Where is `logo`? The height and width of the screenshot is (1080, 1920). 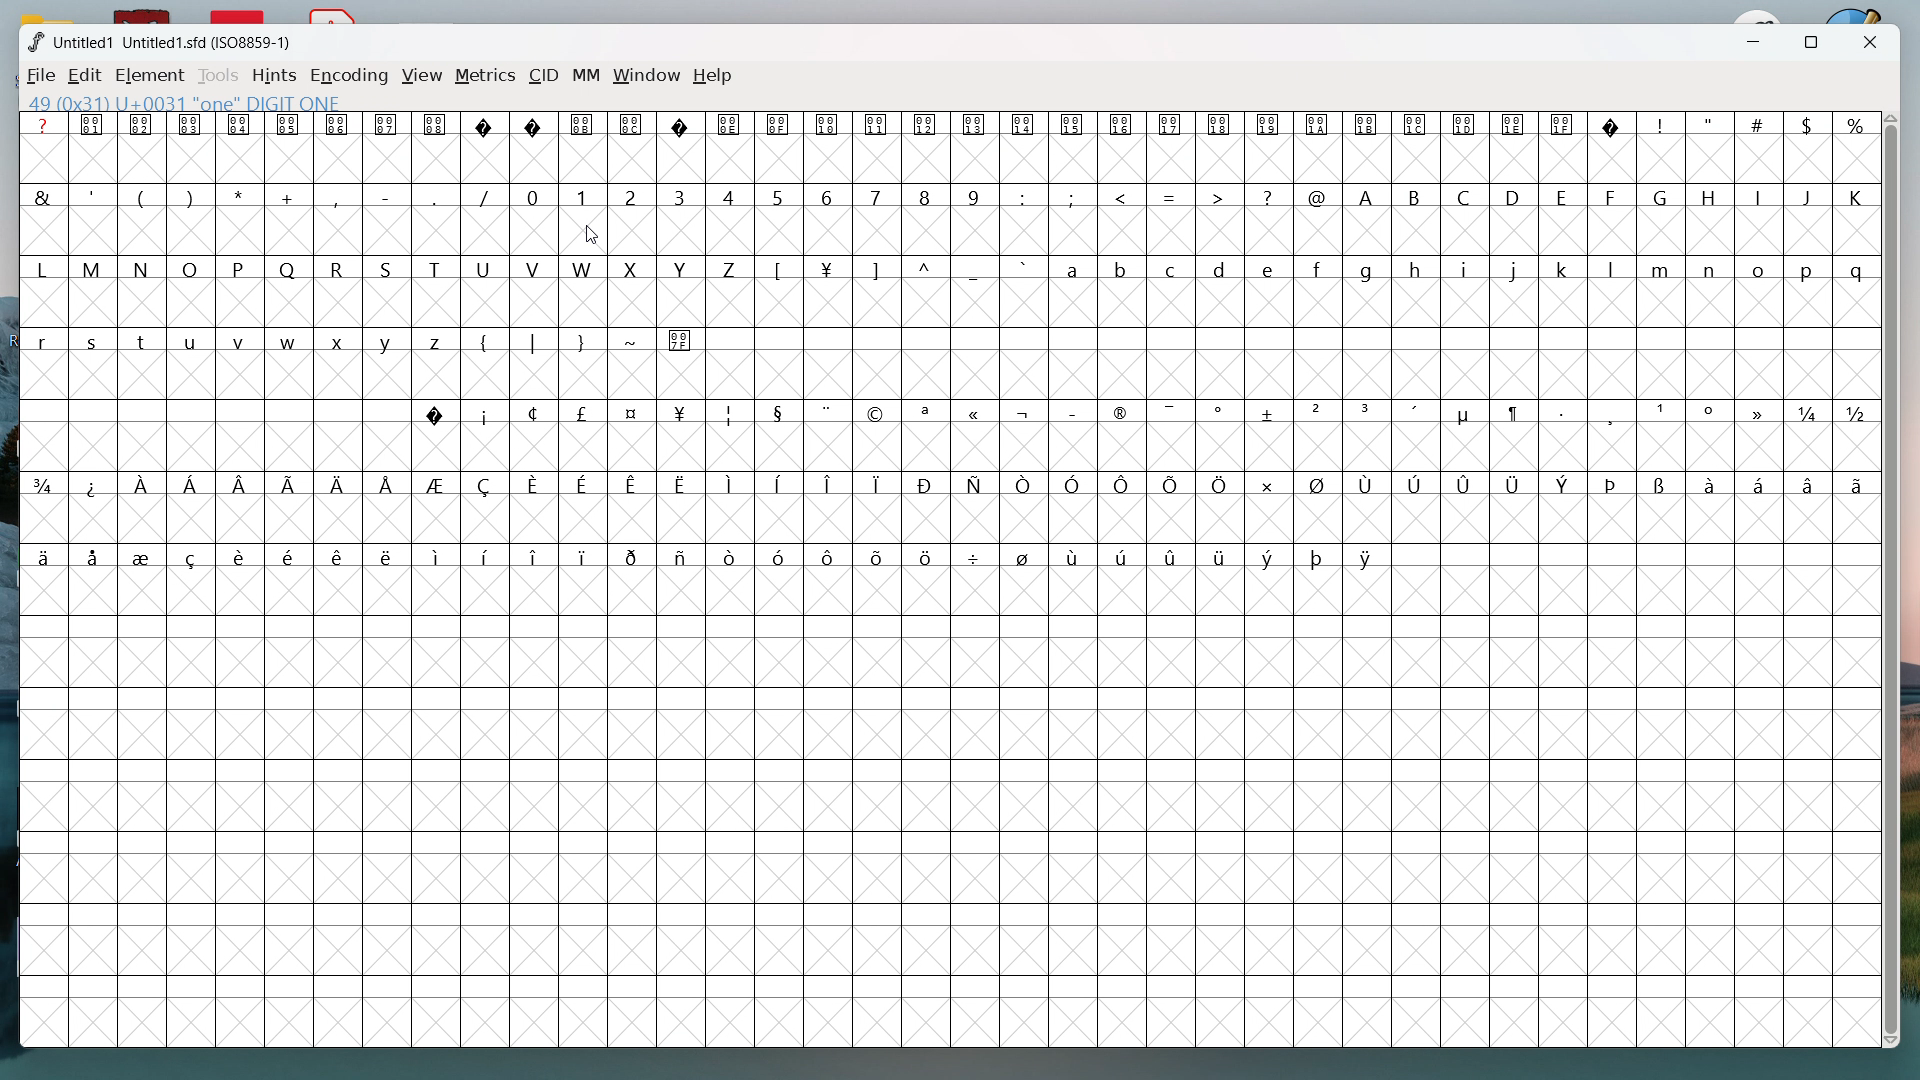 logo is located at coordinates (34, 42).